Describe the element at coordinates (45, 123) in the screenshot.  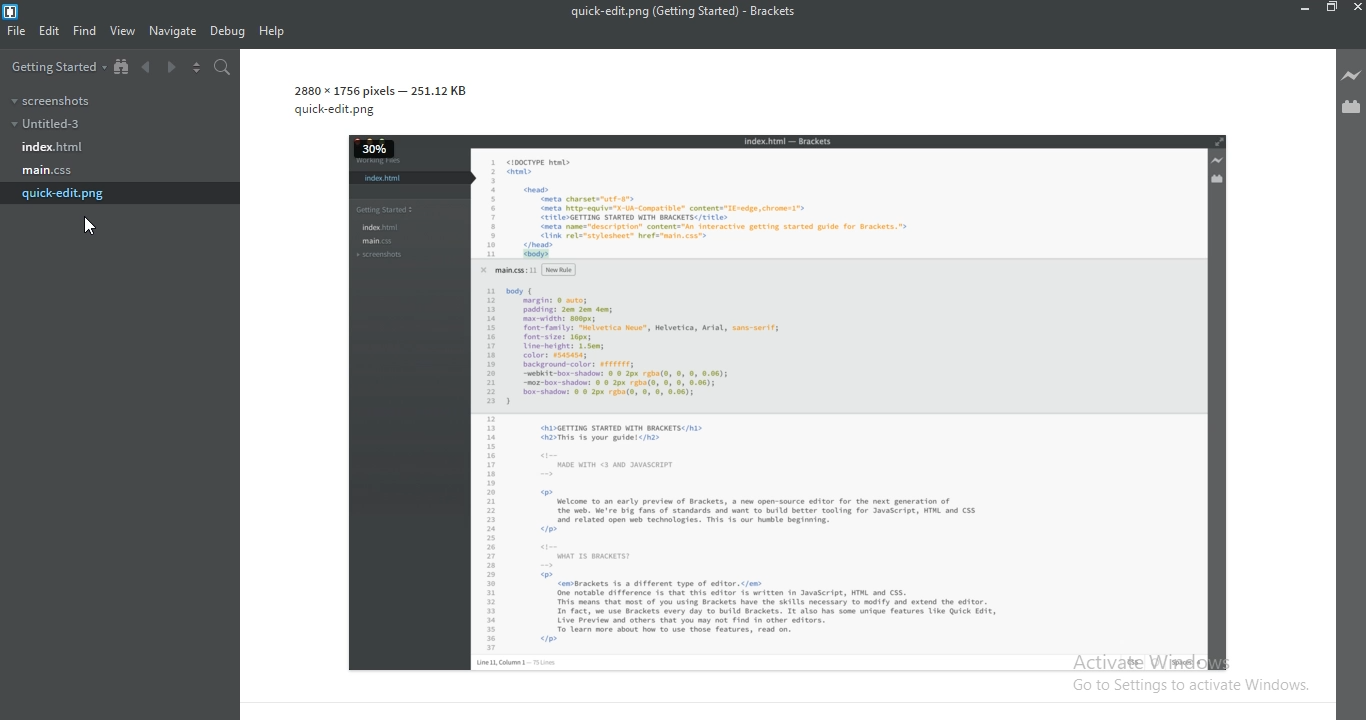
I see `untitled-3` at that location.